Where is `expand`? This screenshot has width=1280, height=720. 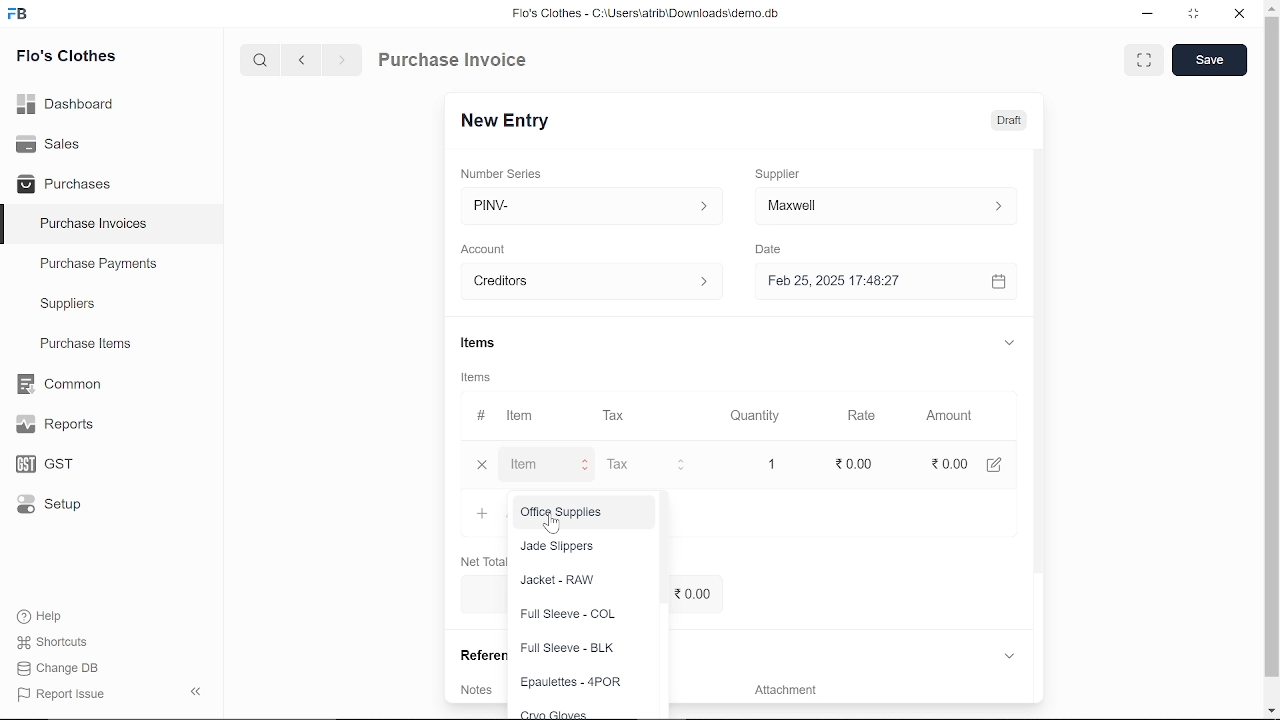 expand is located at coordinates (1012, 656).